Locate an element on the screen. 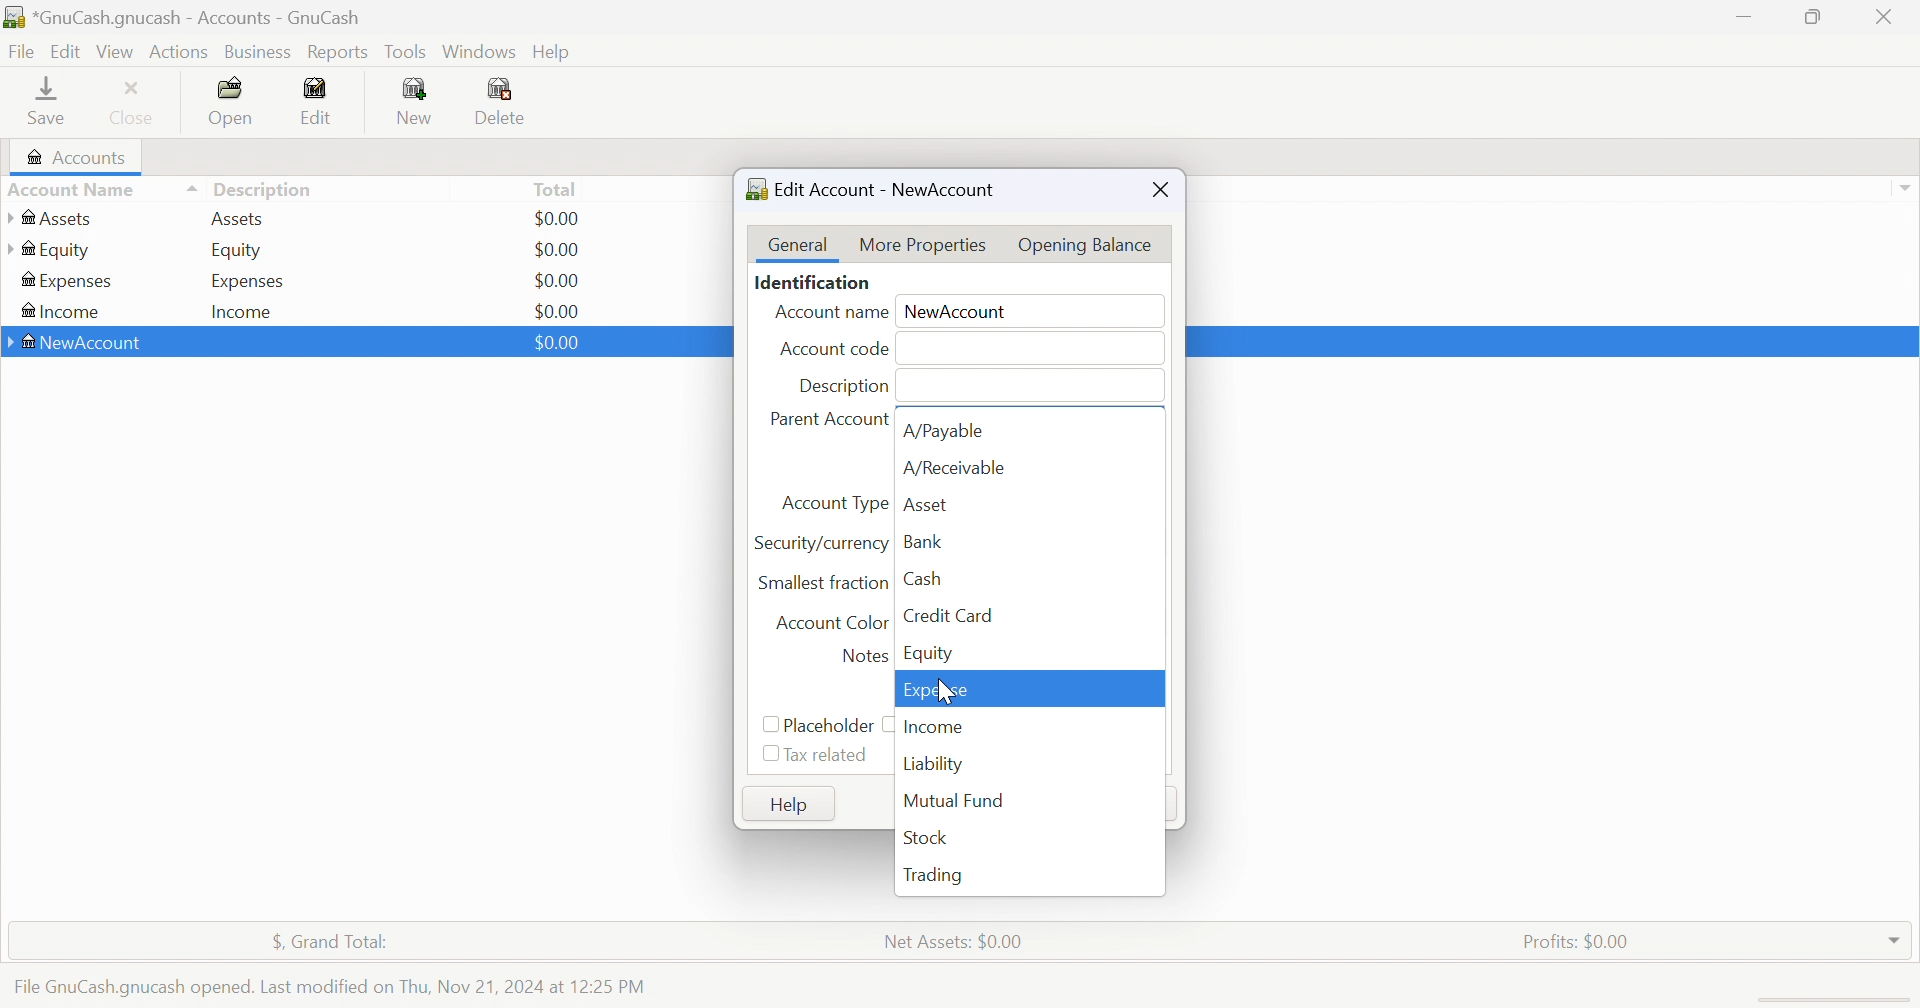 This screenshot has height=1008, width=1920. Asset is located at coordinates (929, 505).